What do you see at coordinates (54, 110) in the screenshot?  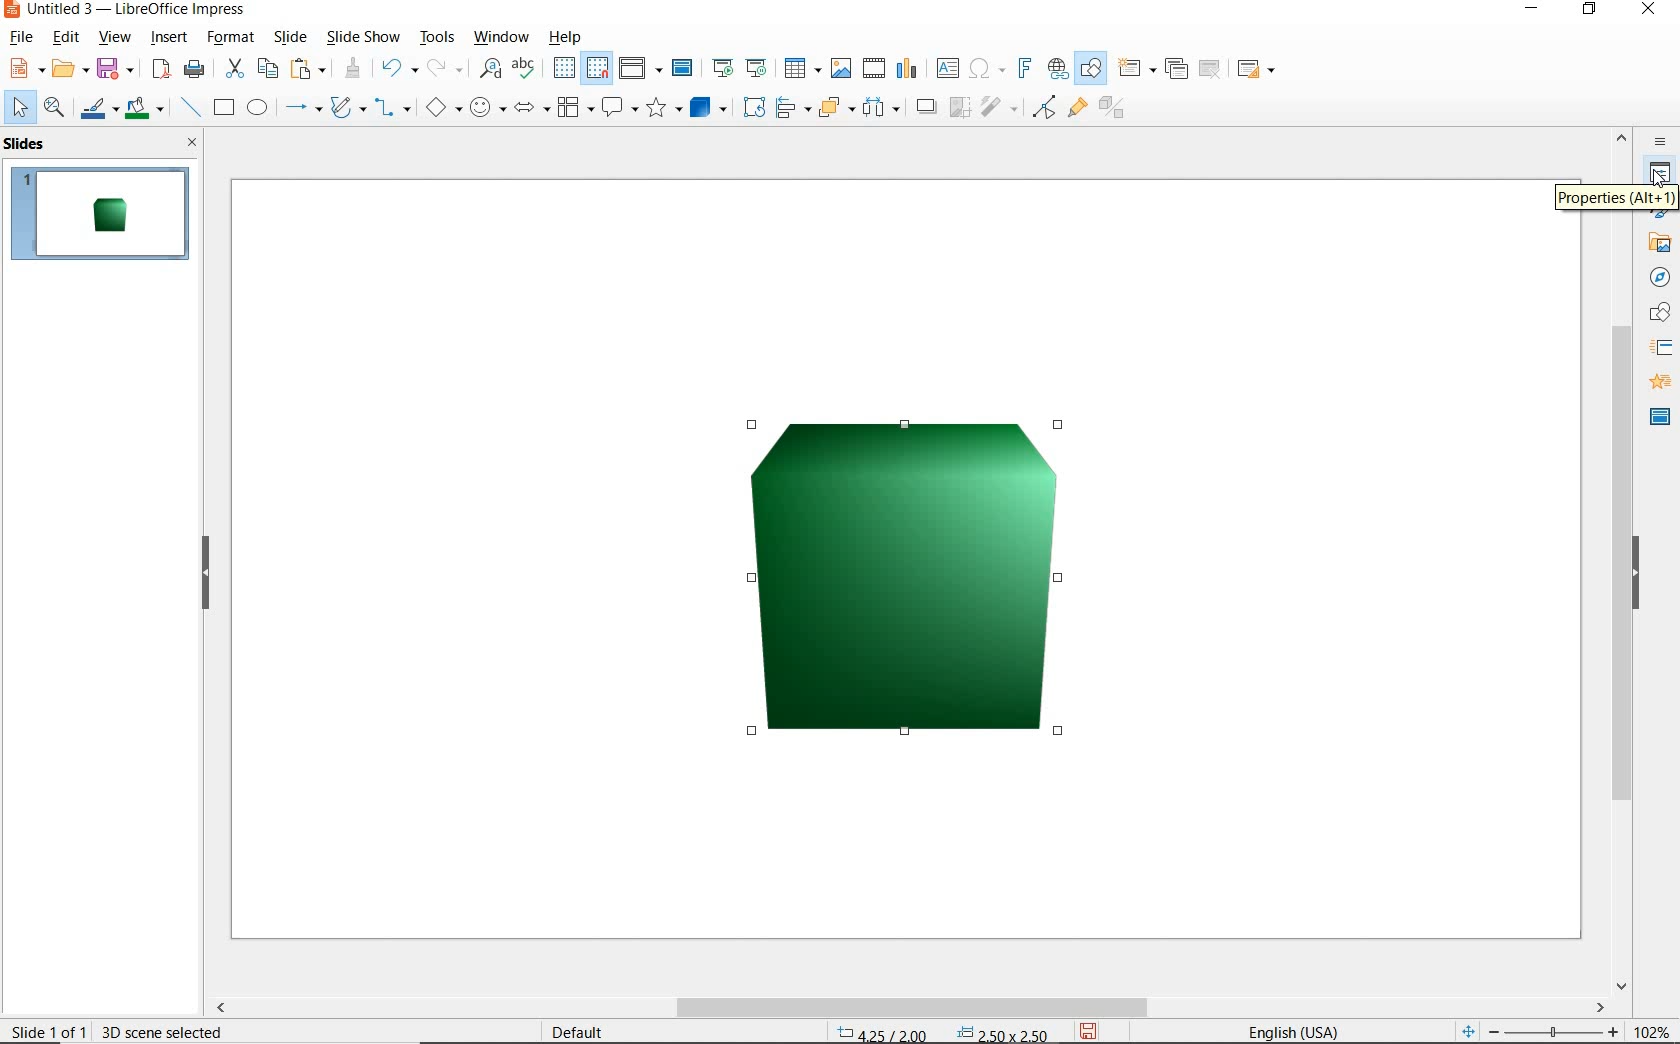 I see `zoom & pan` at bounding box center [54, 110].